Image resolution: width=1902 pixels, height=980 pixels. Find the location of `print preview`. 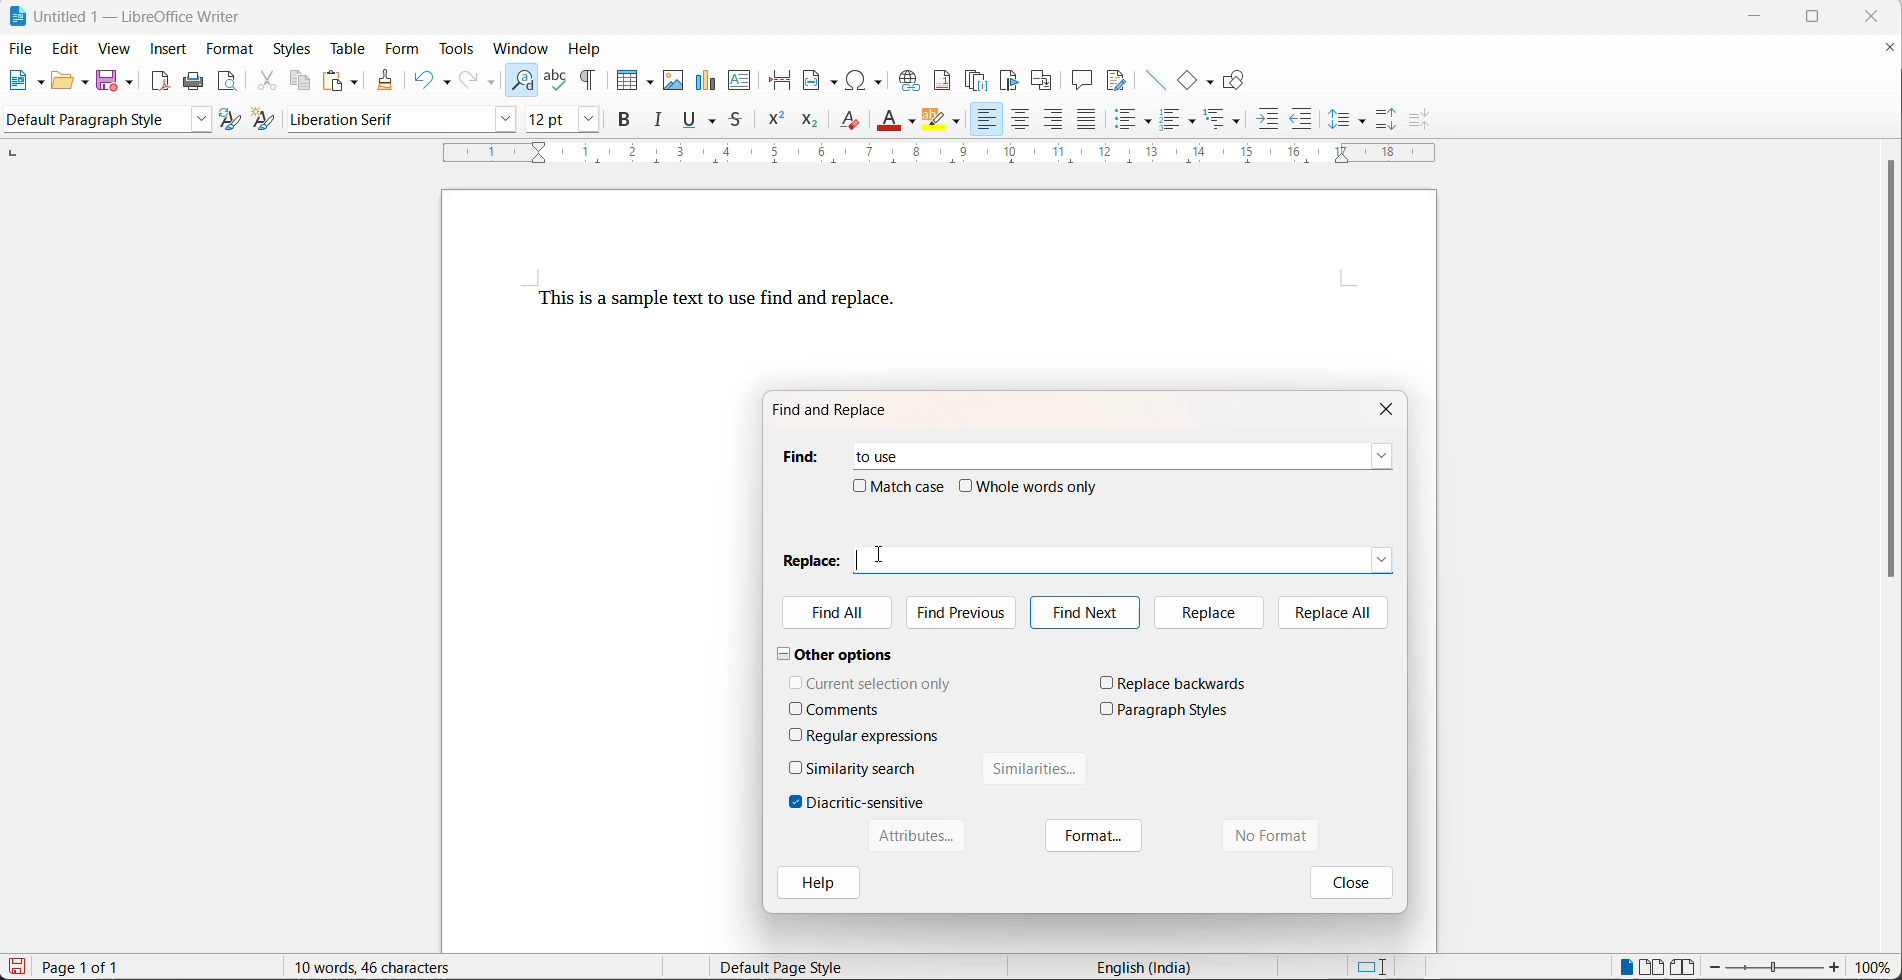

print preview is located at coordinates (229, 83).